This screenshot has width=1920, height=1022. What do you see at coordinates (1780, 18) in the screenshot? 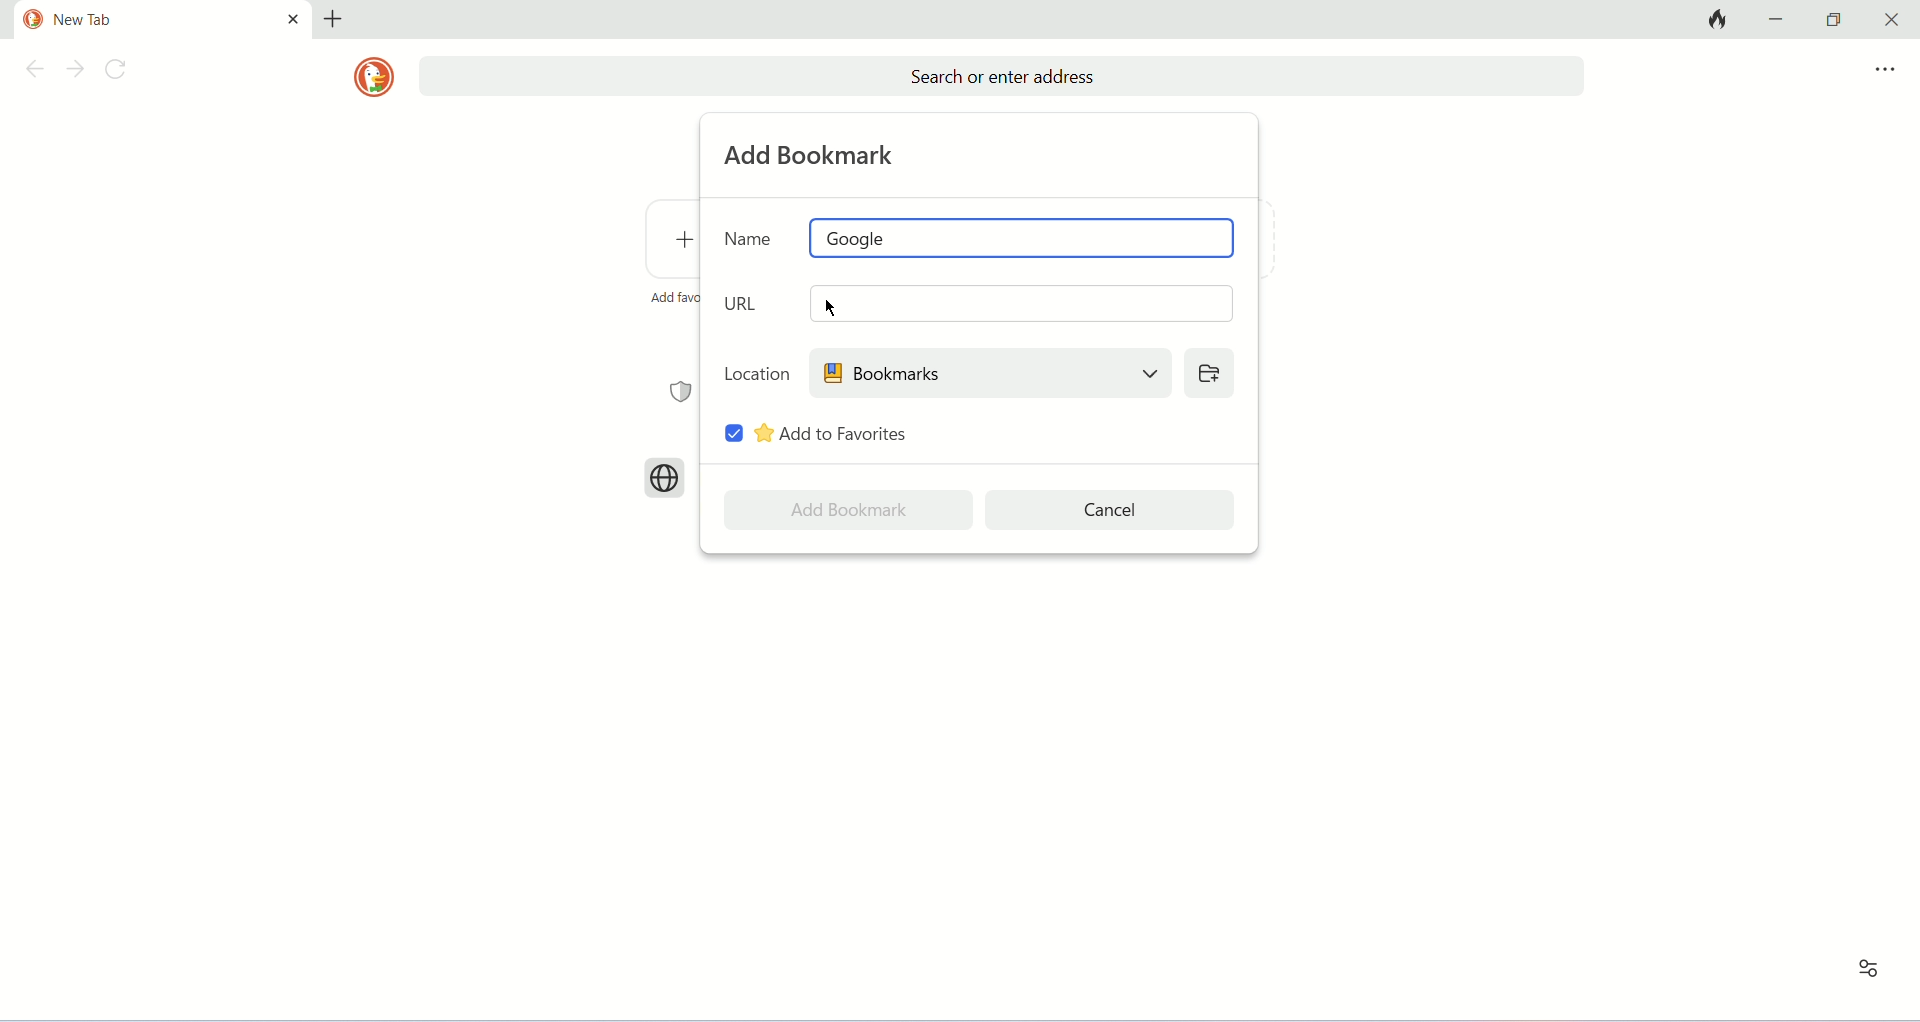
I see `minimize` at bounding box center [1780, 18].